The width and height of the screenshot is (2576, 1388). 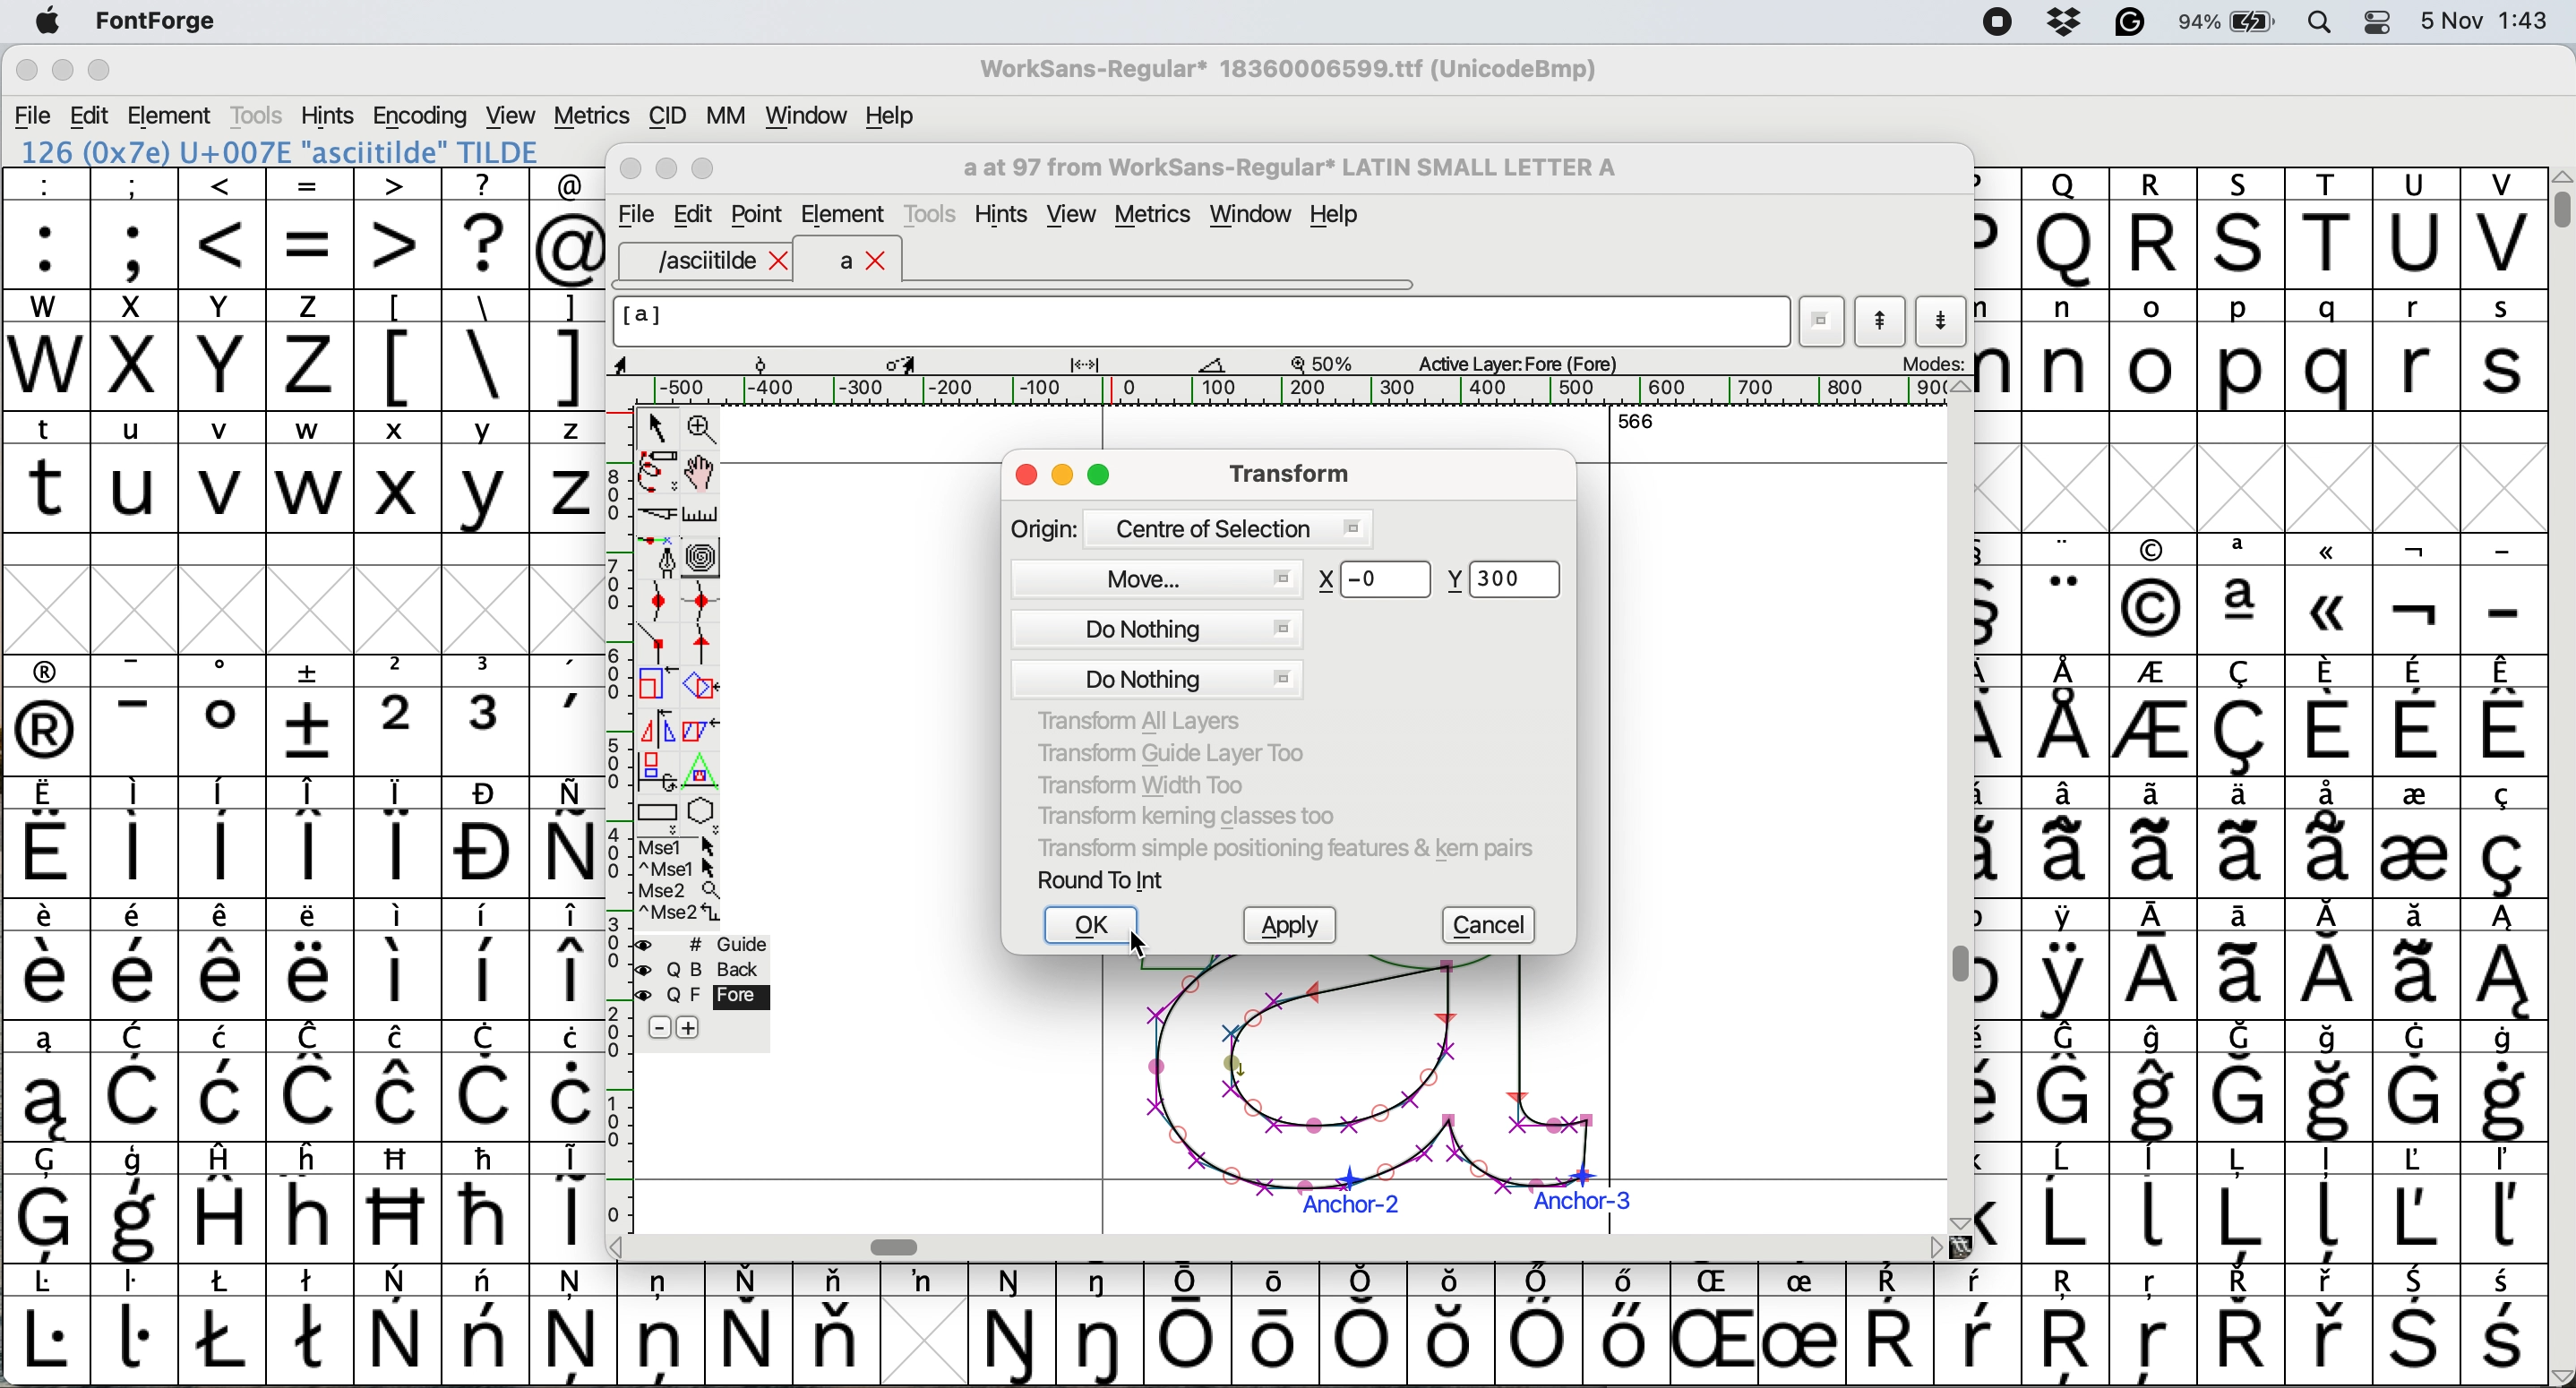 I want to click on , so click(x=1453, y=1324).